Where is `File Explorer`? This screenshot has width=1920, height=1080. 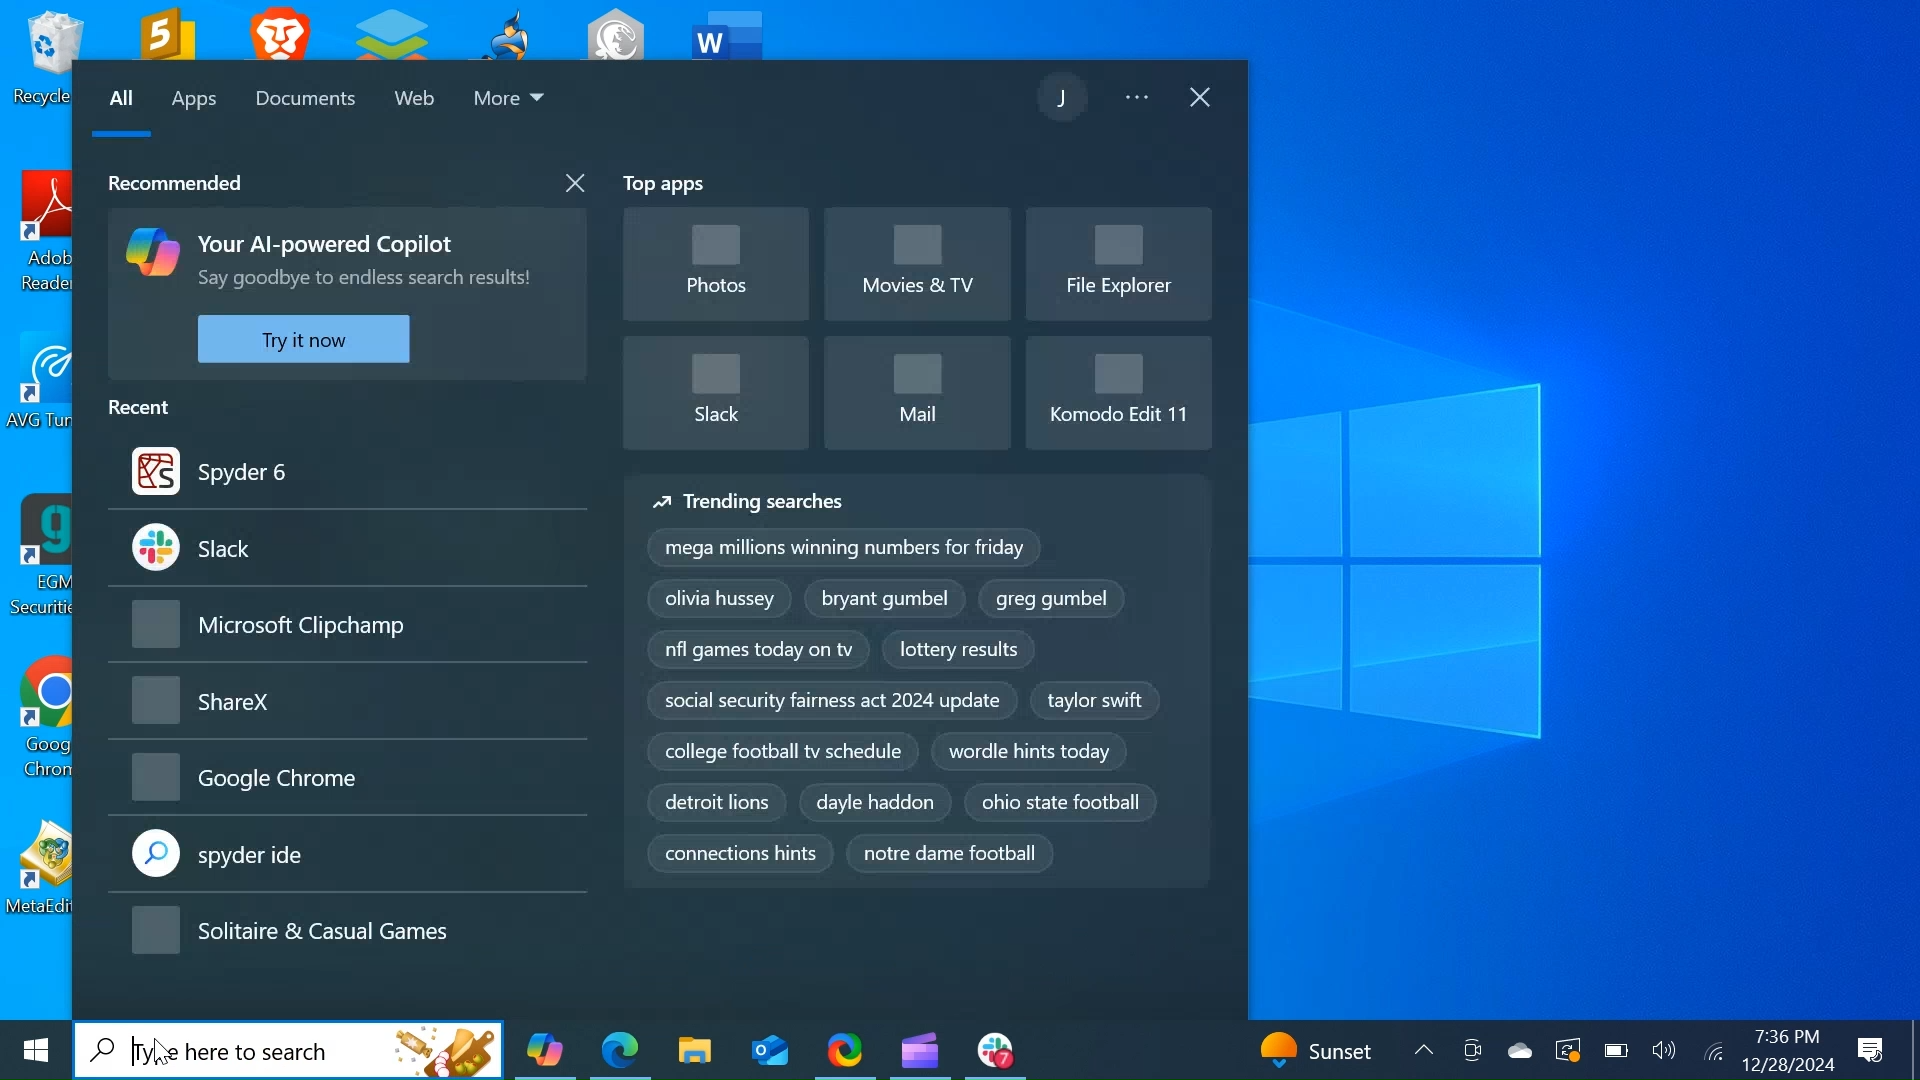
File Explorer is located at coordinates (693, 1050).